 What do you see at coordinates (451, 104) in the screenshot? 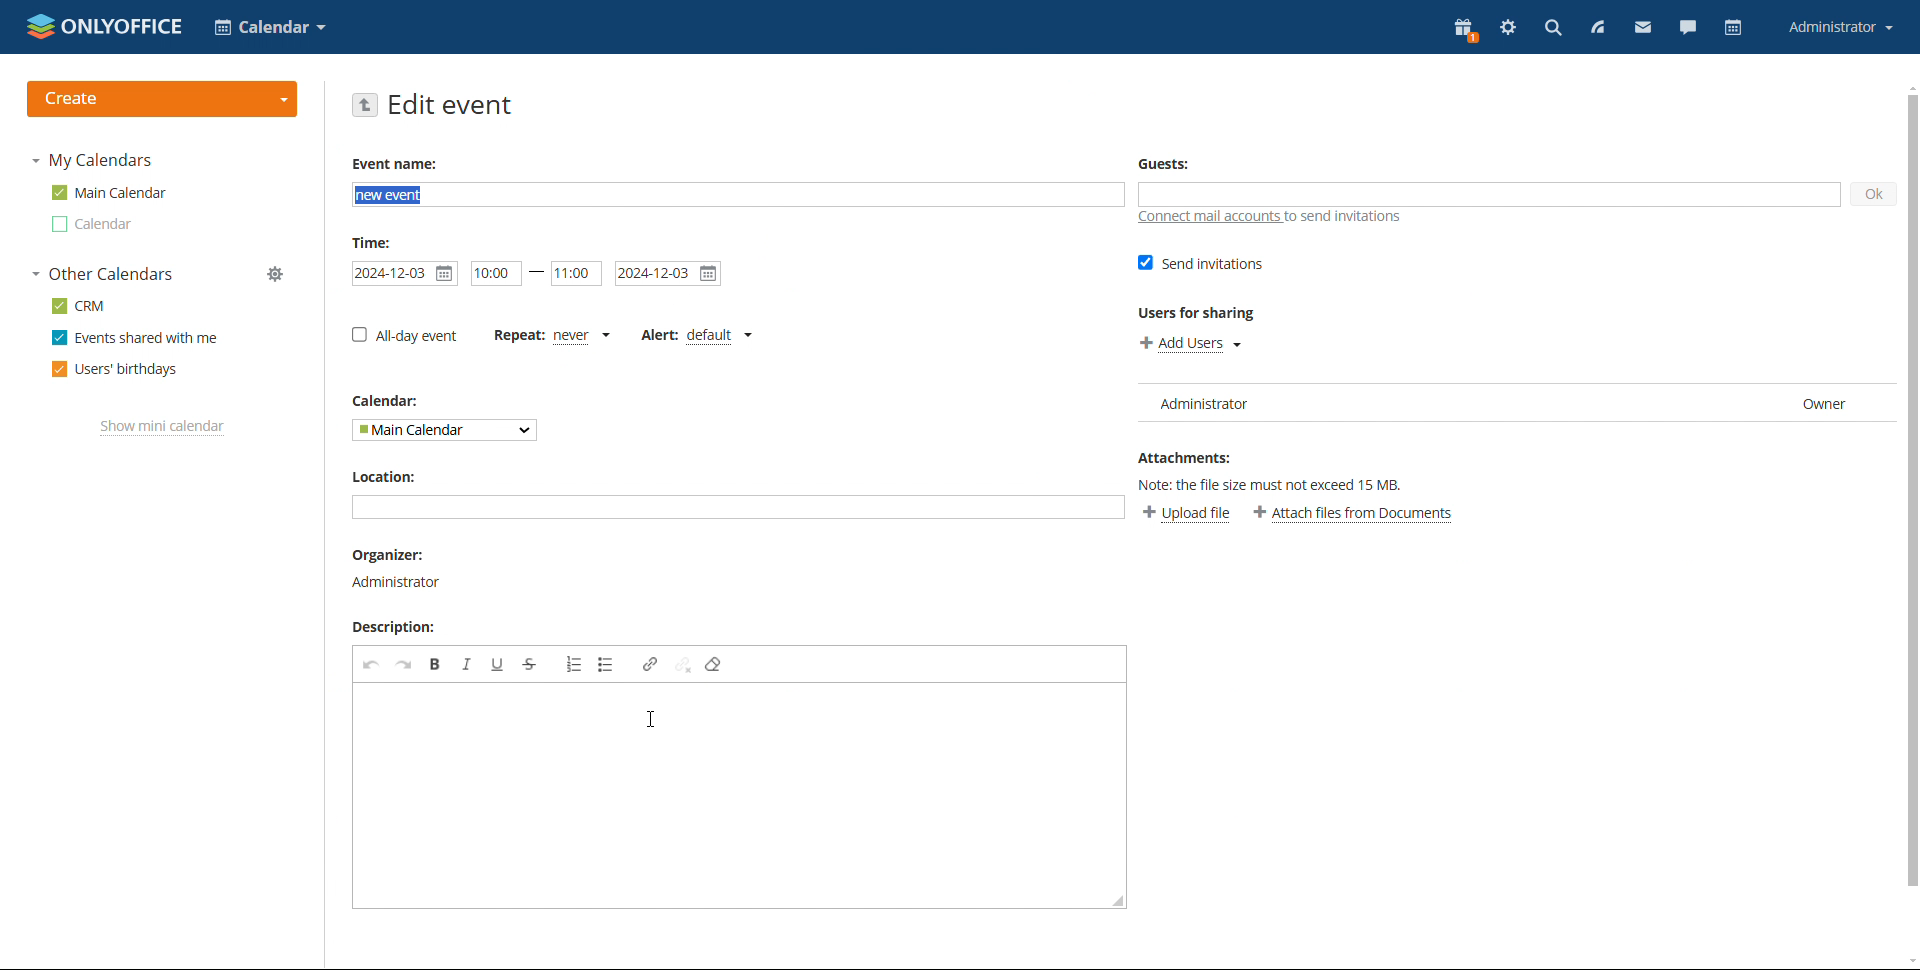
I see `edit event` at bounding box center [451, 104].